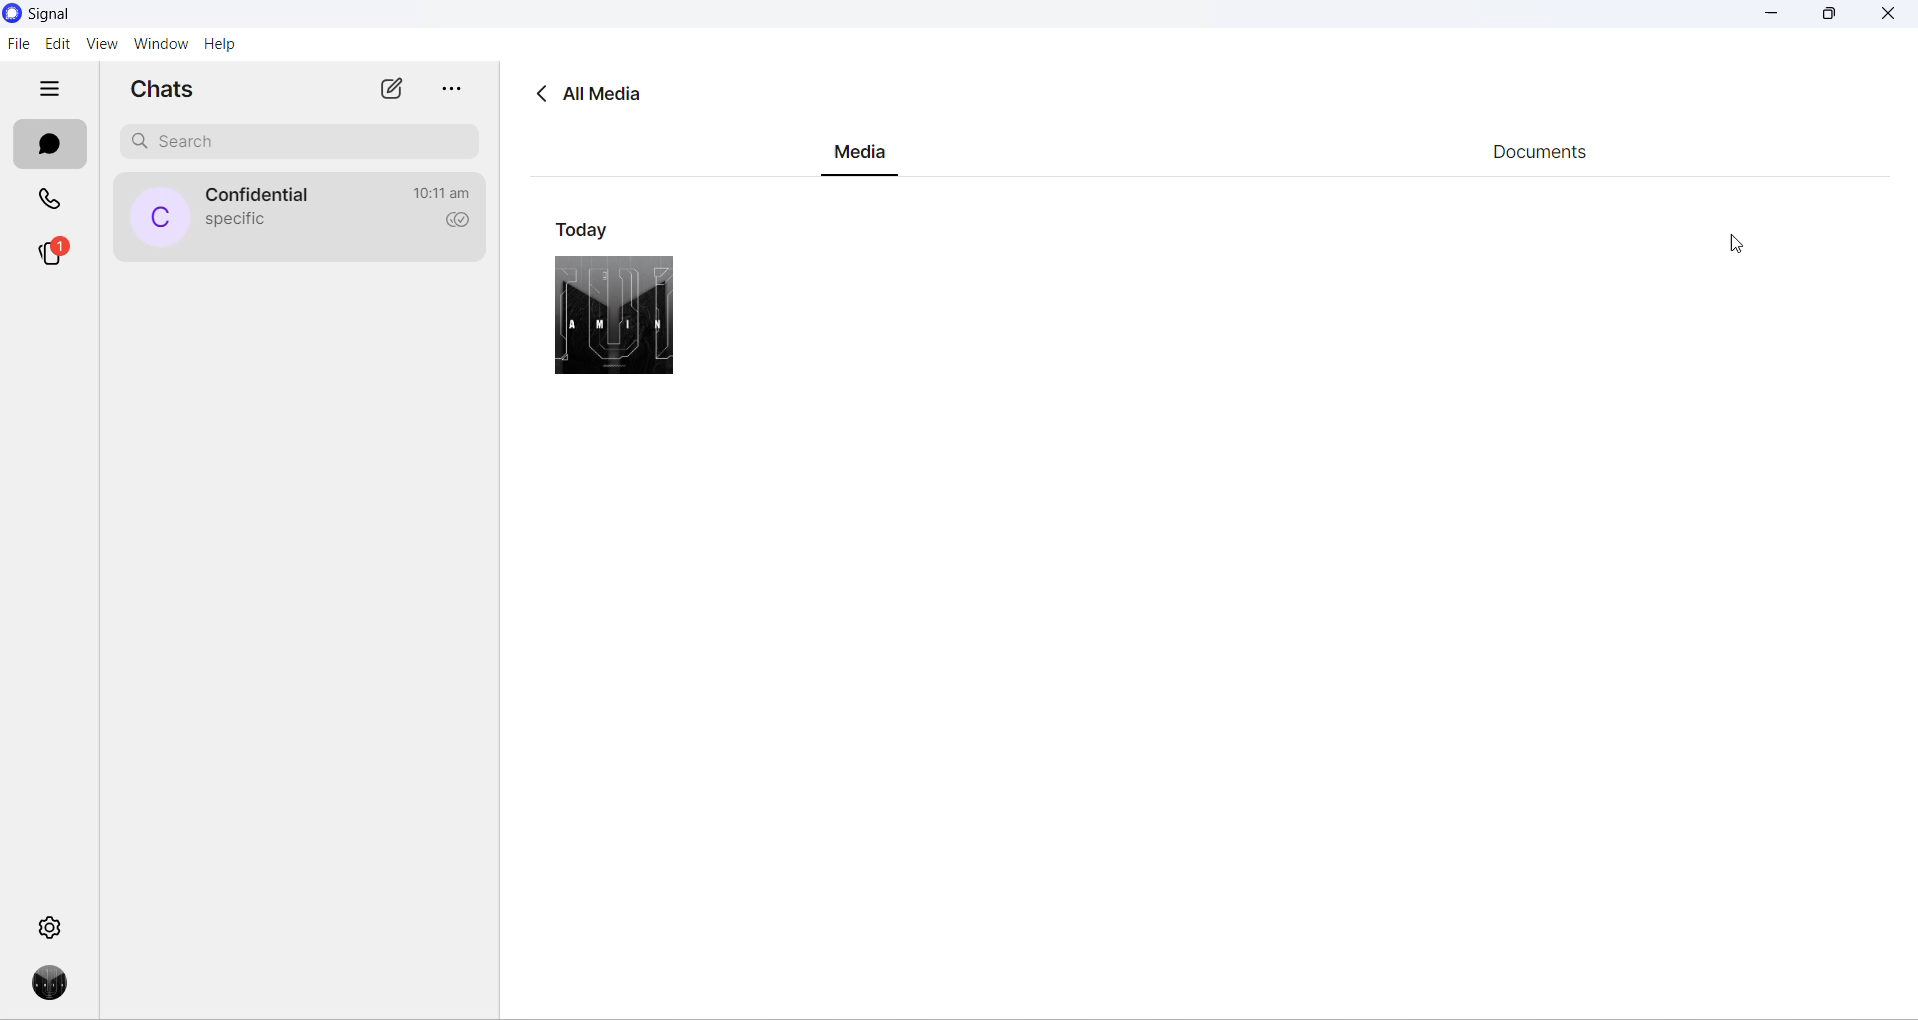  Describe the element at coordinates (860, 157) in the screenshot. I see `media section` at that location.